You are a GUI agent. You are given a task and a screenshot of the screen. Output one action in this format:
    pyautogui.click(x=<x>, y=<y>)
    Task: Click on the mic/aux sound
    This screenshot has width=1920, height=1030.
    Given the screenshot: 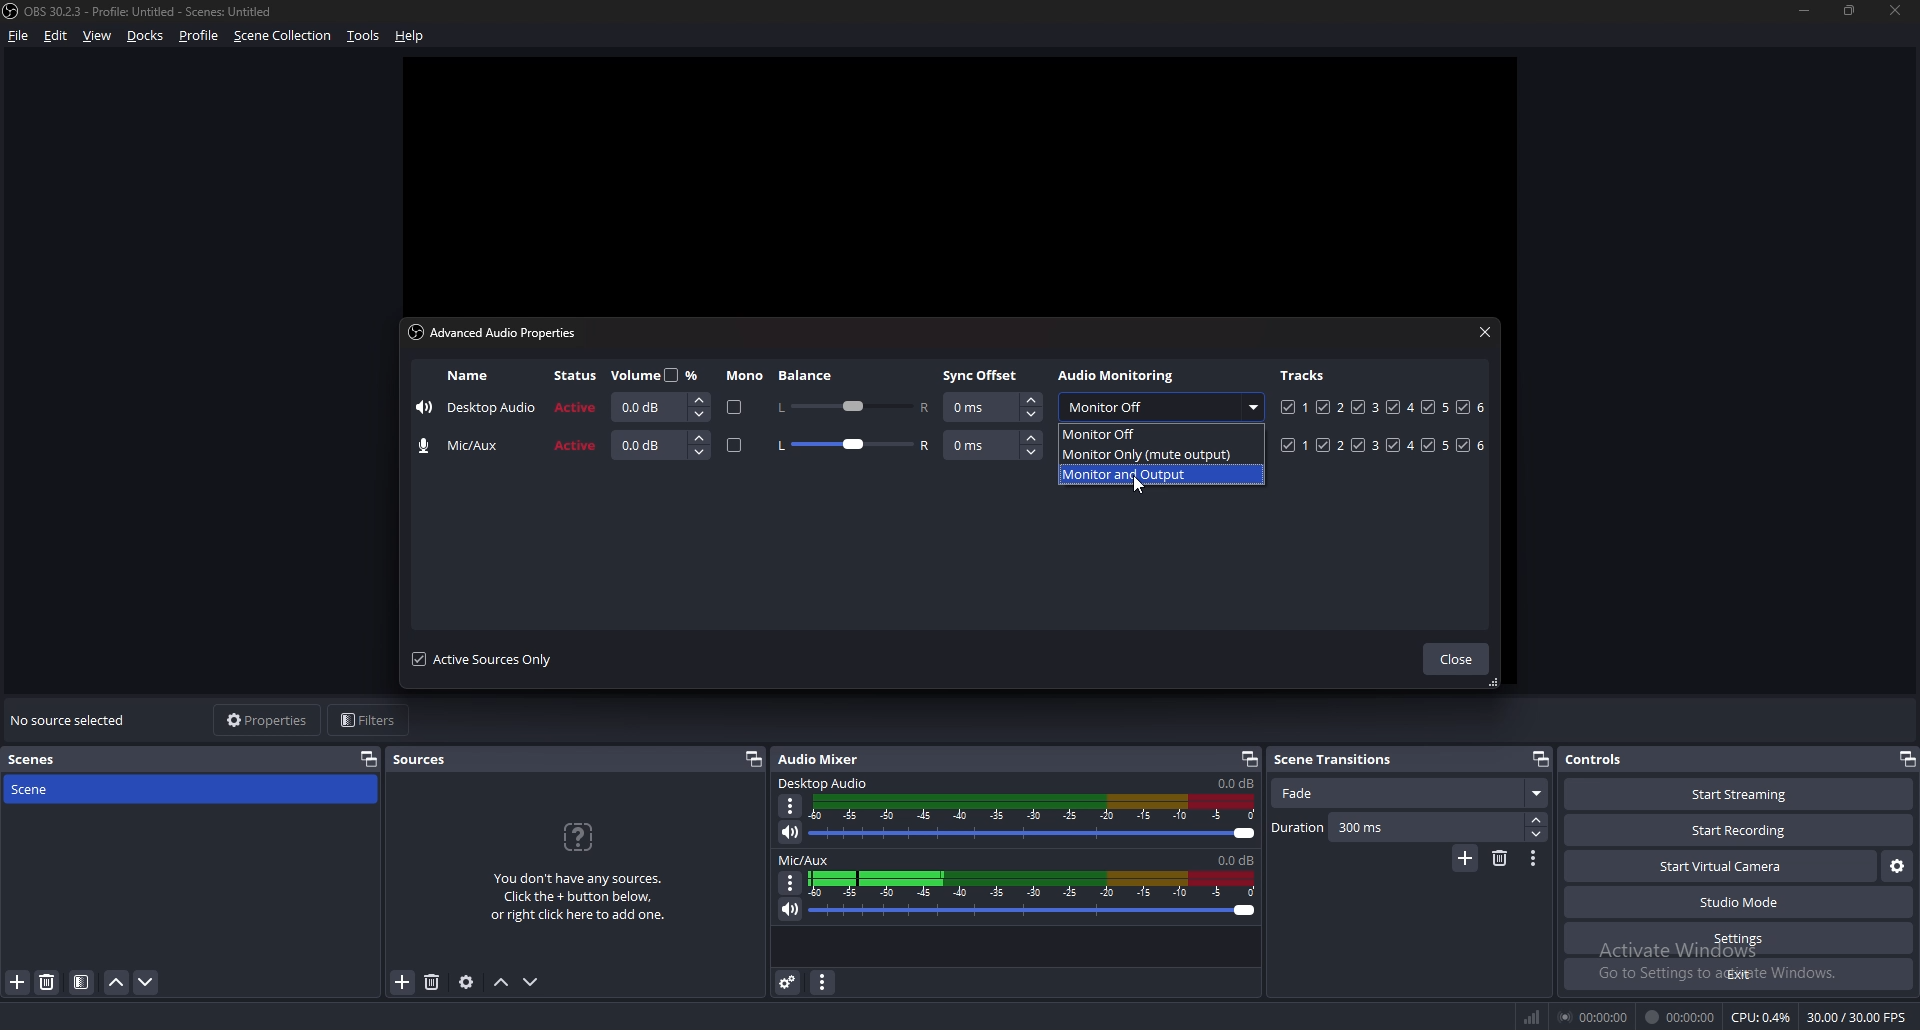 What is the action you would take?
    pyautogui.click(x=1233, y=859)
    